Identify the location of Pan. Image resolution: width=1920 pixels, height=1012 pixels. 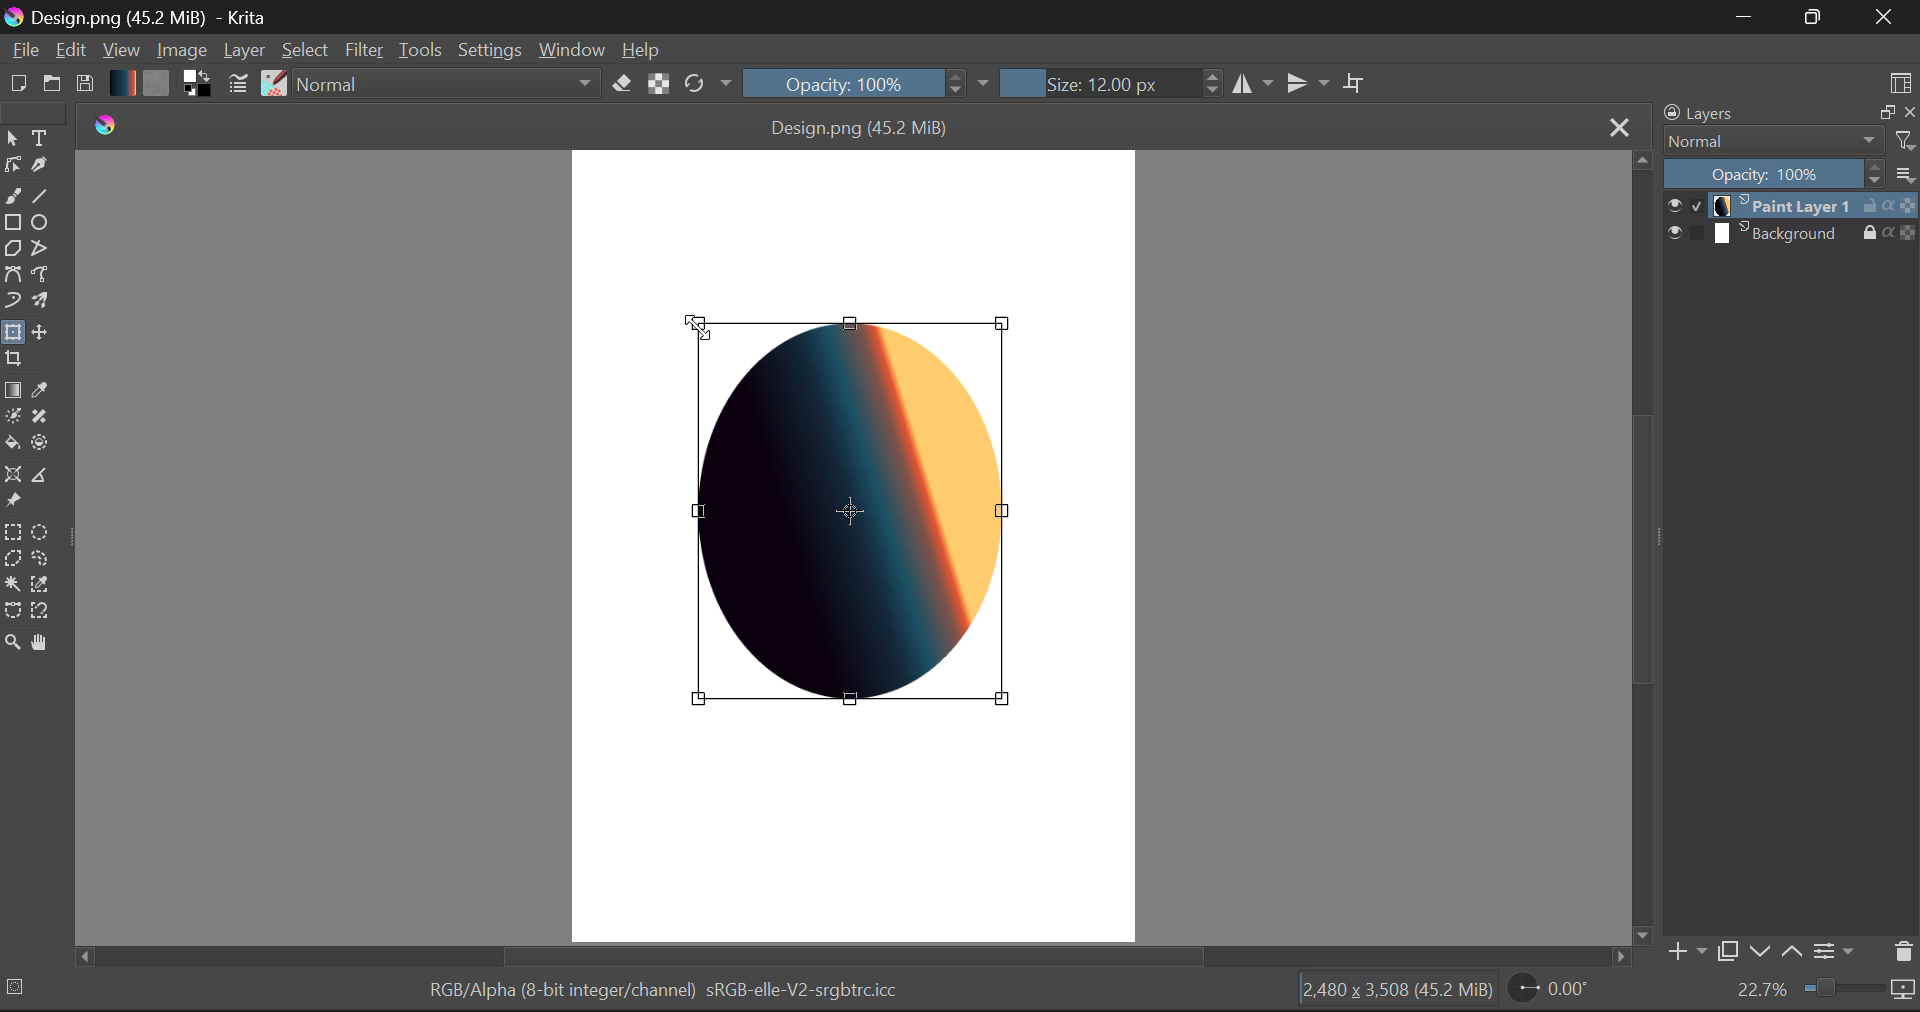
(42, 645).